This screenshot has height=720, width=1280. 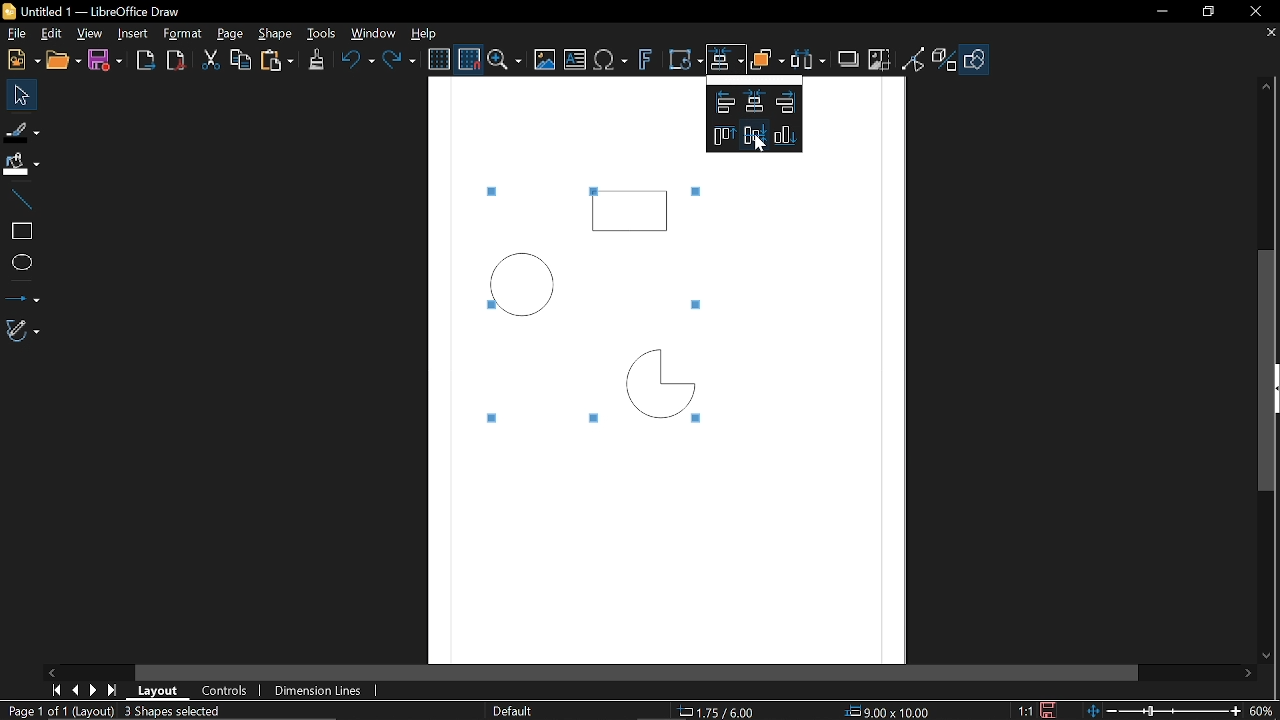 What do you see at coordinates (849, 59) in the screenshot?
I see `Shadow` at bounding box center [849, 59].